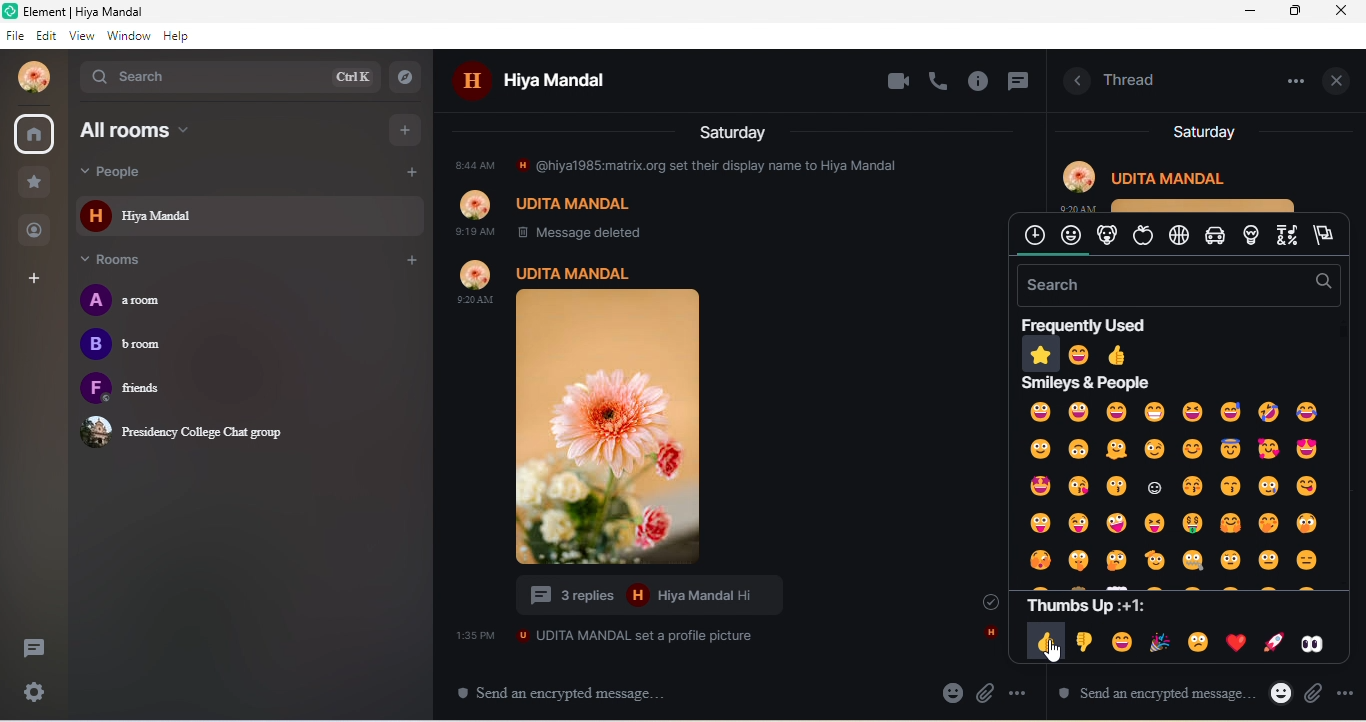  What do you see at coordinates (34, 183) in the screenshot?
I see `favourites` at bounding box center [34, 183].